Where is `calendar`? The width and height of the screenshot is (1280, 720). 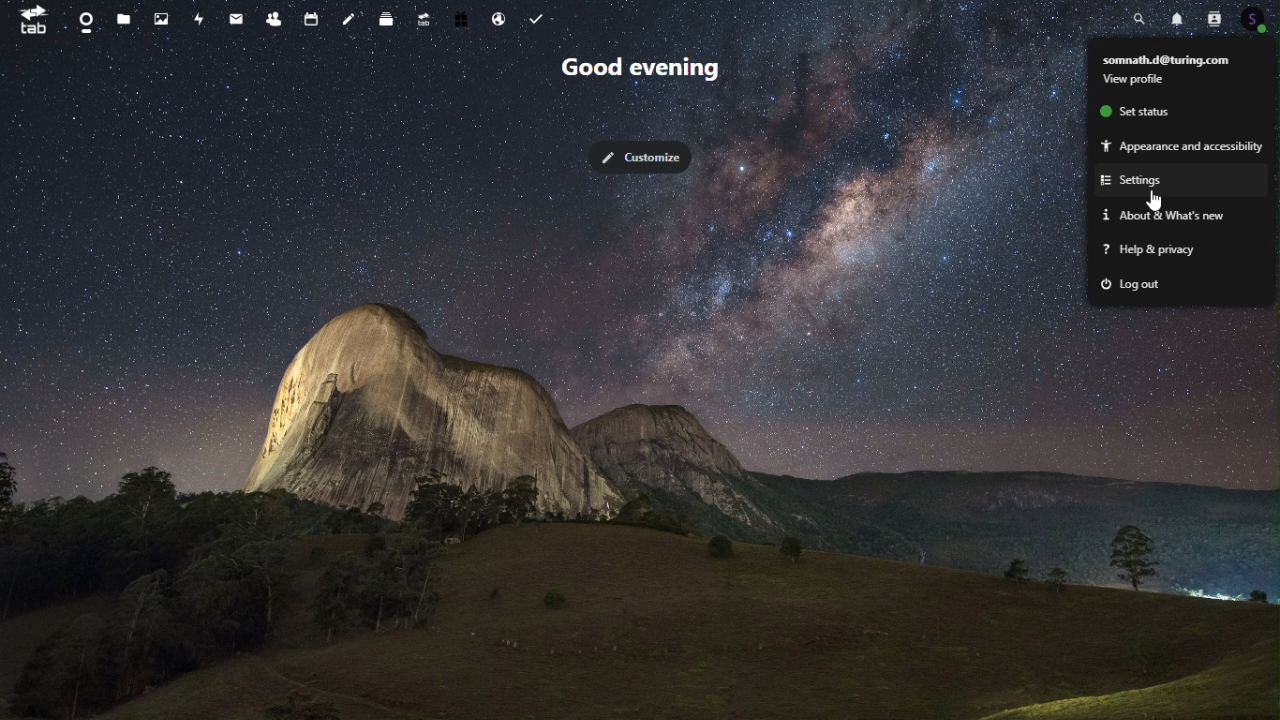
calendar is located at coordinates (314, 17).